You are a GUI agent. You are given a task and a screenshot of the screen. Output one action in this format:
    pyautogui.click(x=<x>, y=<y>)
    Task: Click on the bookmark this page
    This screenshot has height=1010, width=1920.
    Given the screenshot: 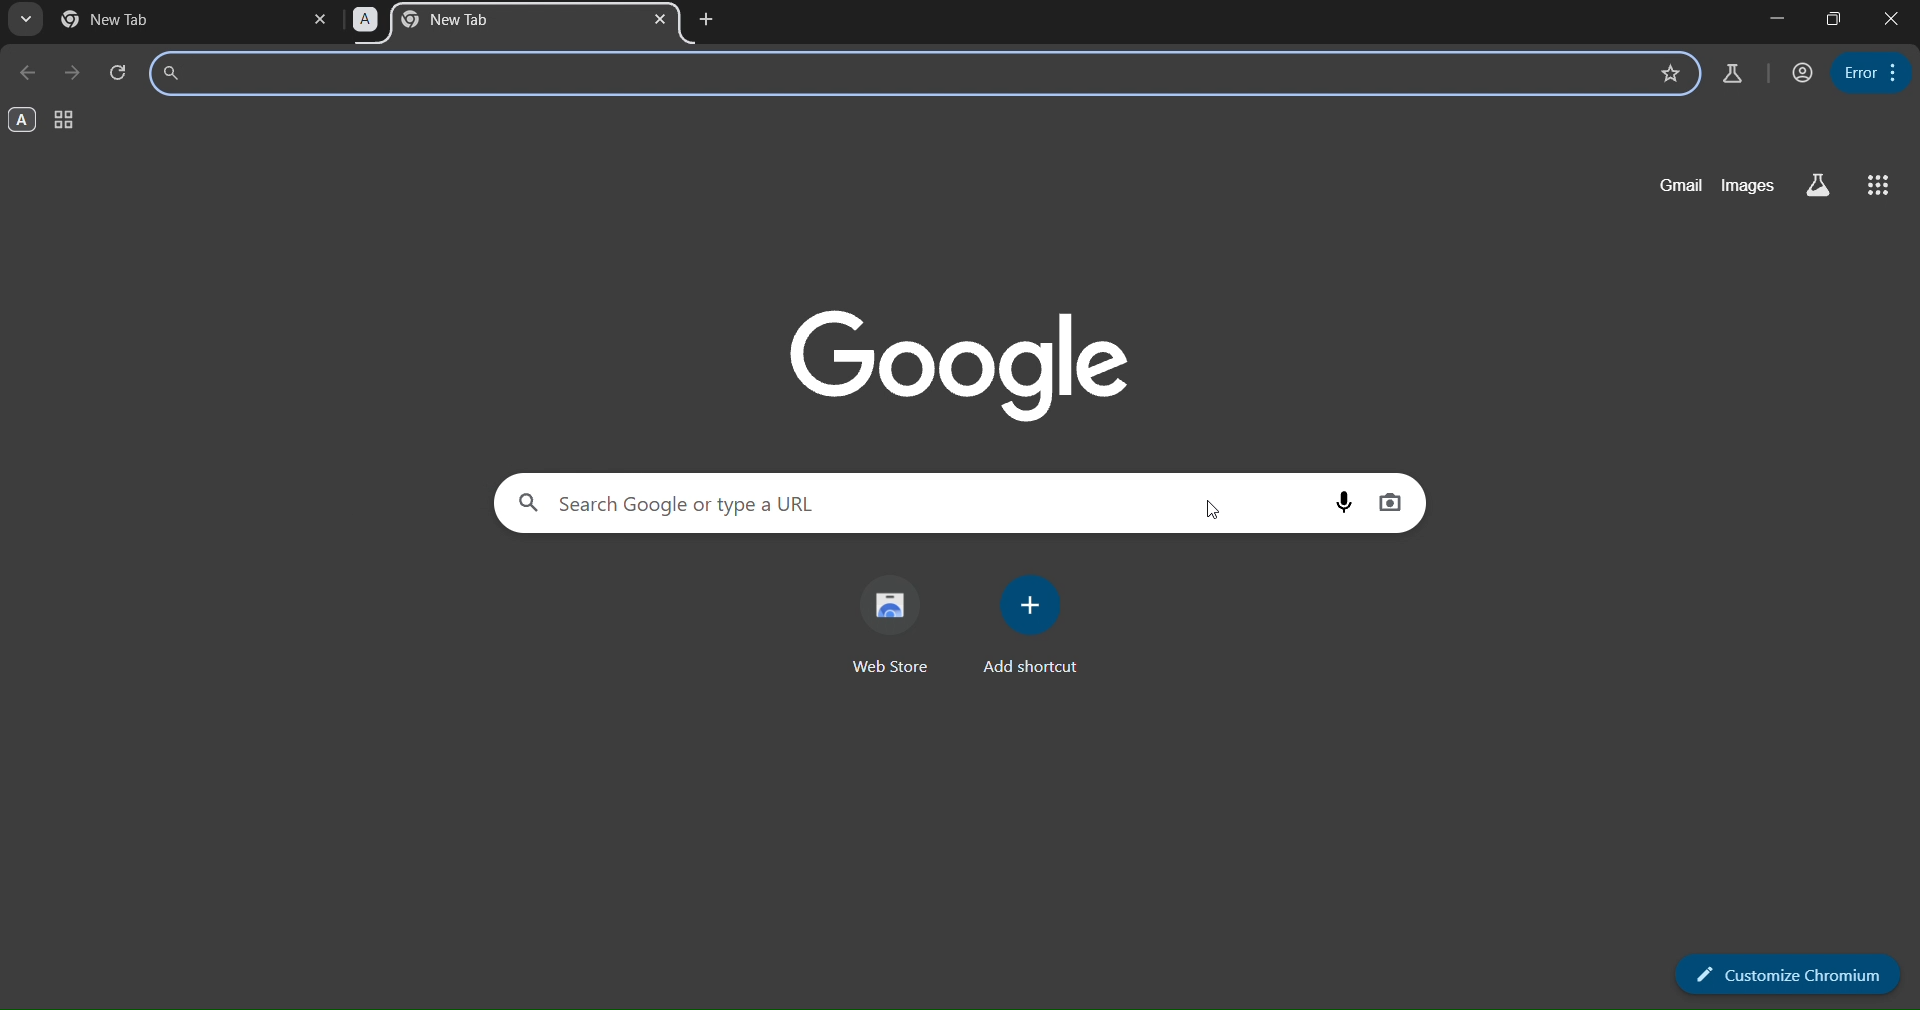 What is the action you would take?
    pyautogui.click(x=1670, y=73)
    